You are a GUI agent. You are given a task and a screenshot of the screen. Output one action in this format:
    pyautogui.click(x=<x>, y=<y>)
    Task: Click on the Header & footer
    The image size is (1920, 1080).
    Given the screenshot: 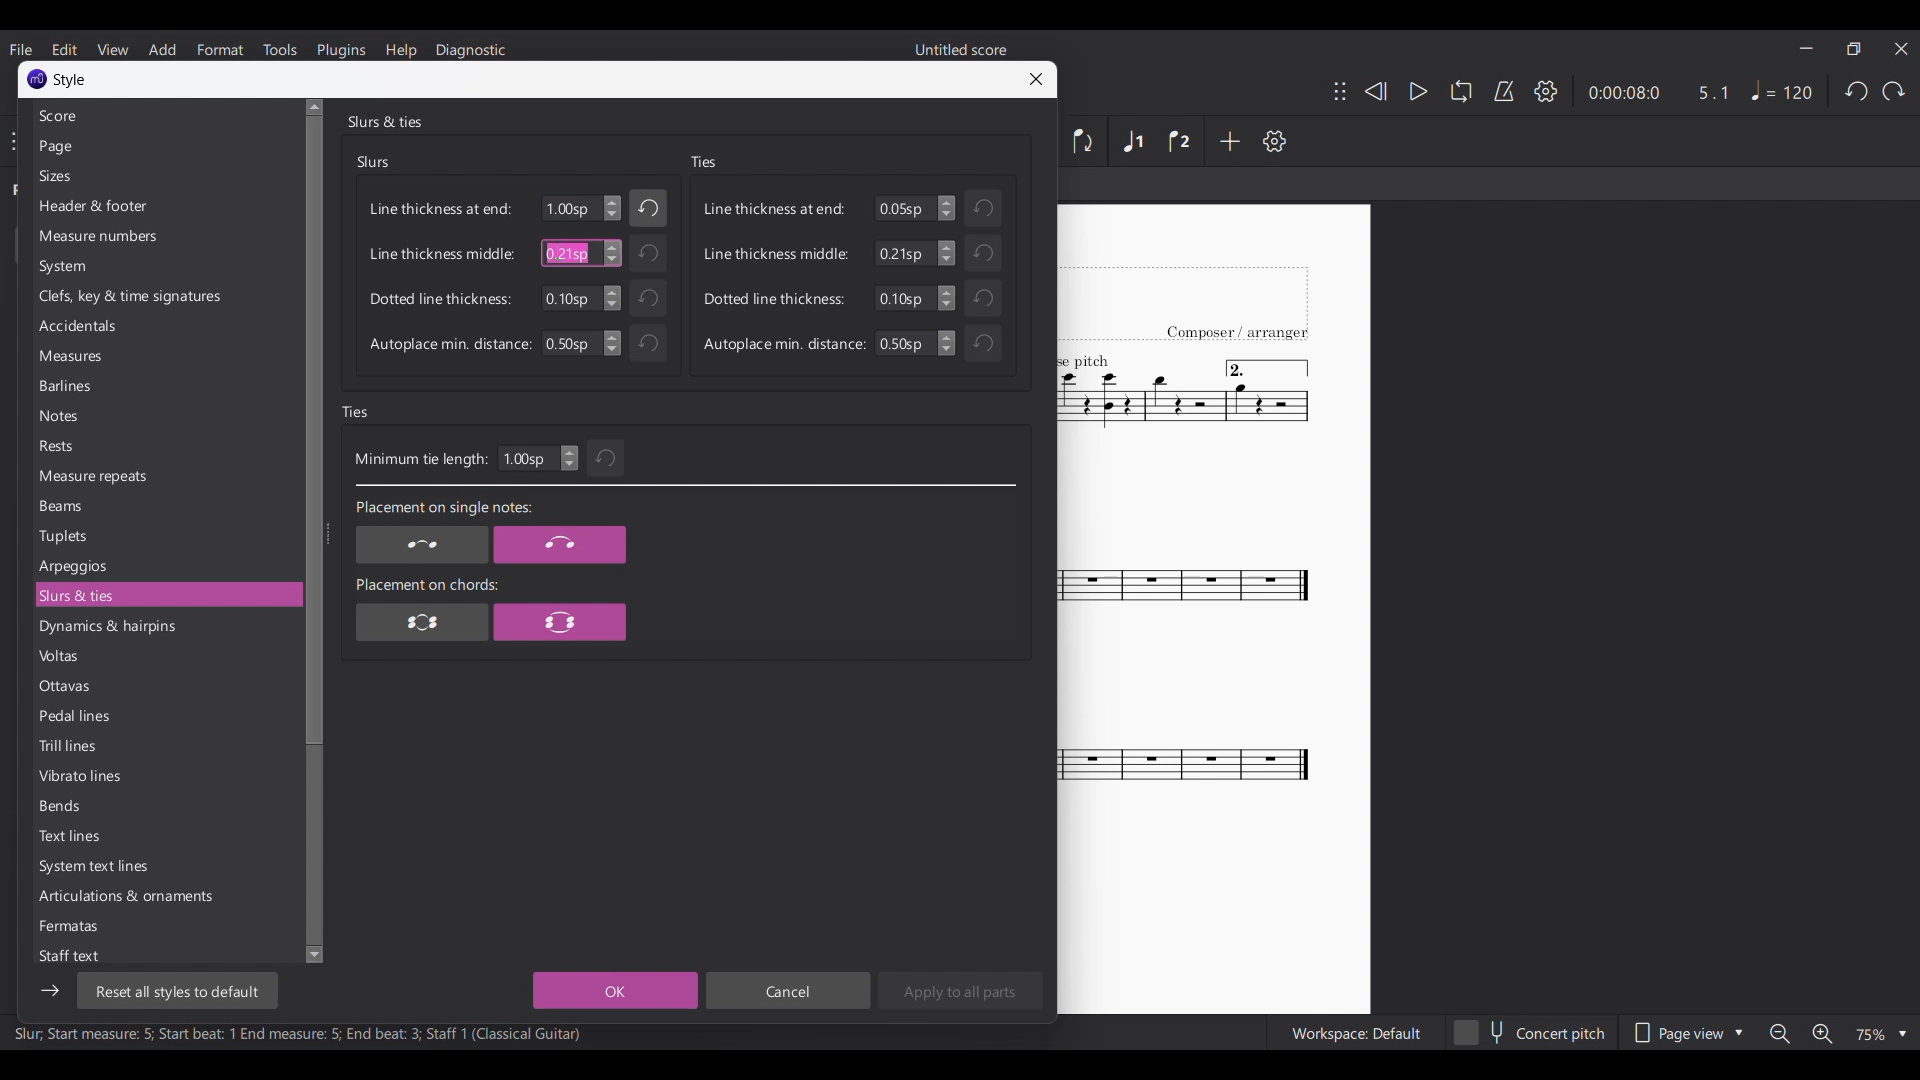 What is the action you would take?
    pyautogui.click(x=165, y=206)
    